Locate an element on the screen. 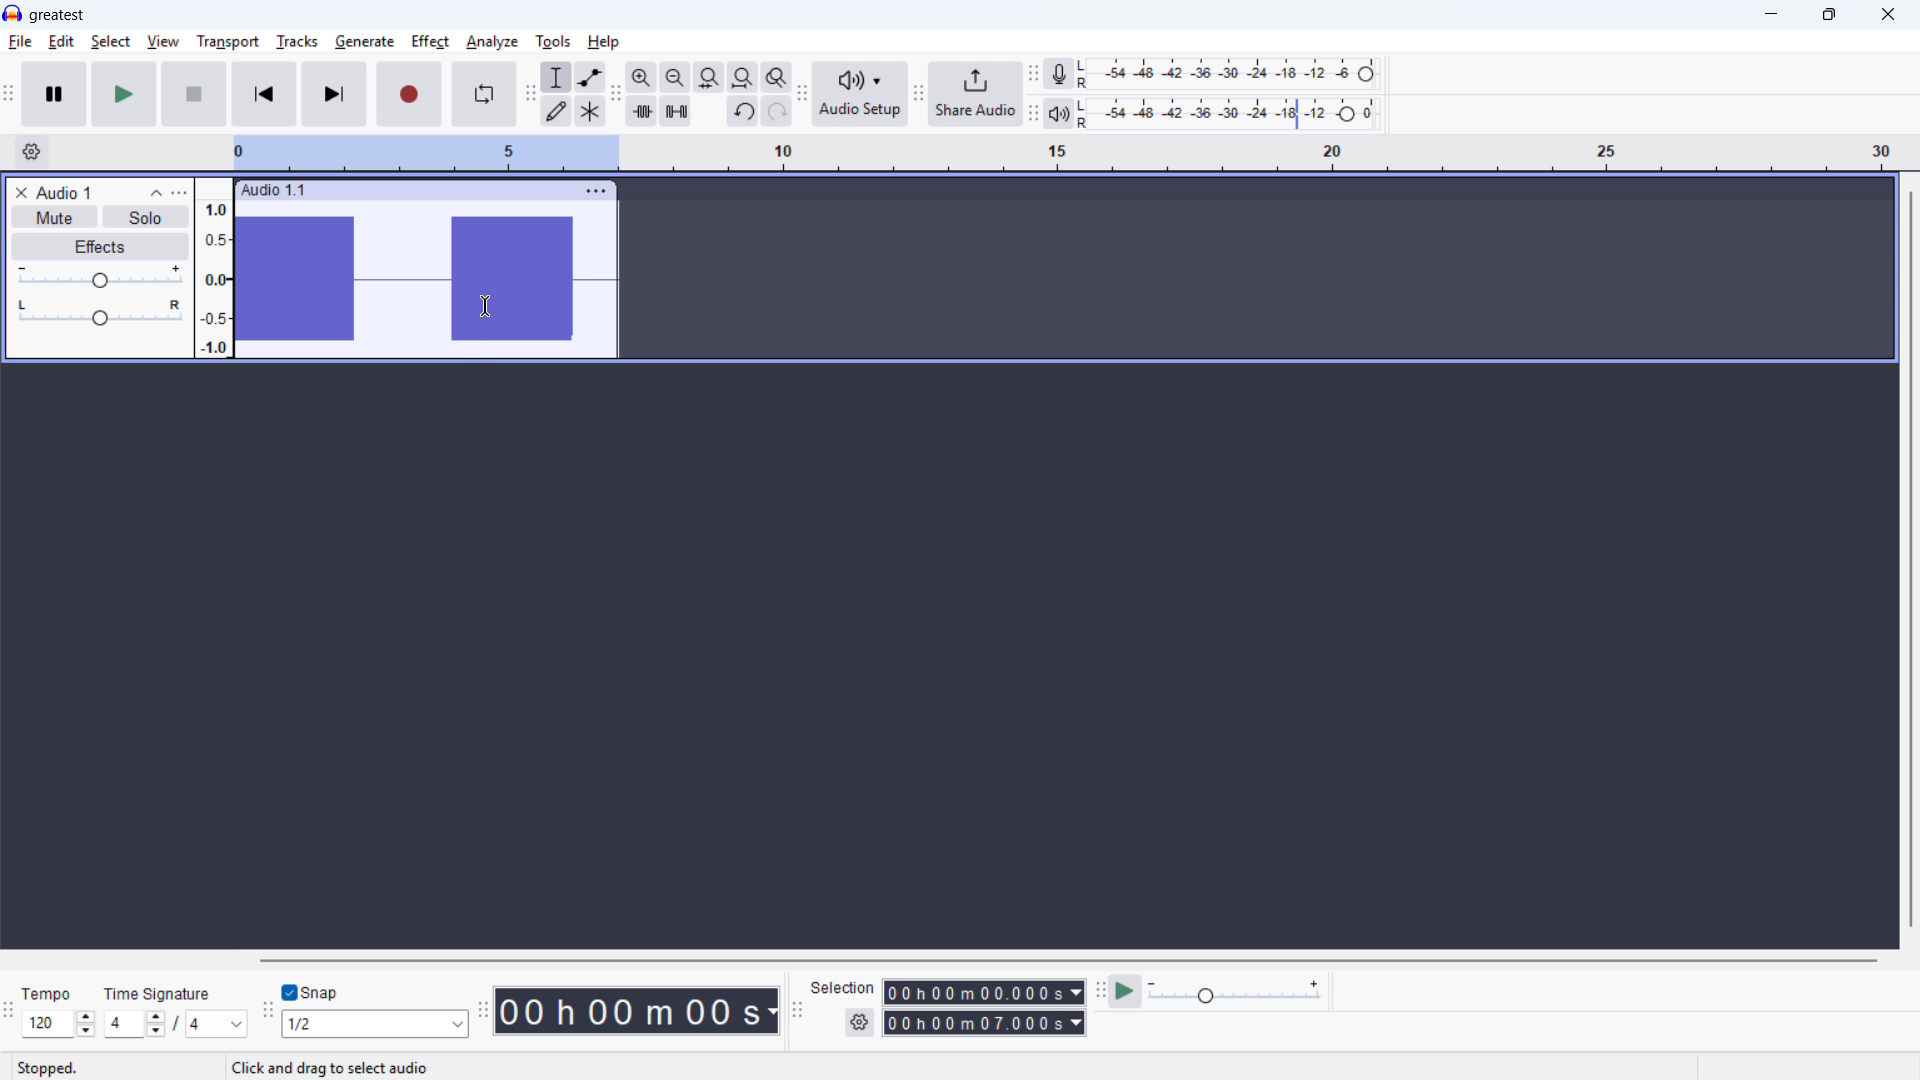  Cursor  is located at coordinates (485, 307).